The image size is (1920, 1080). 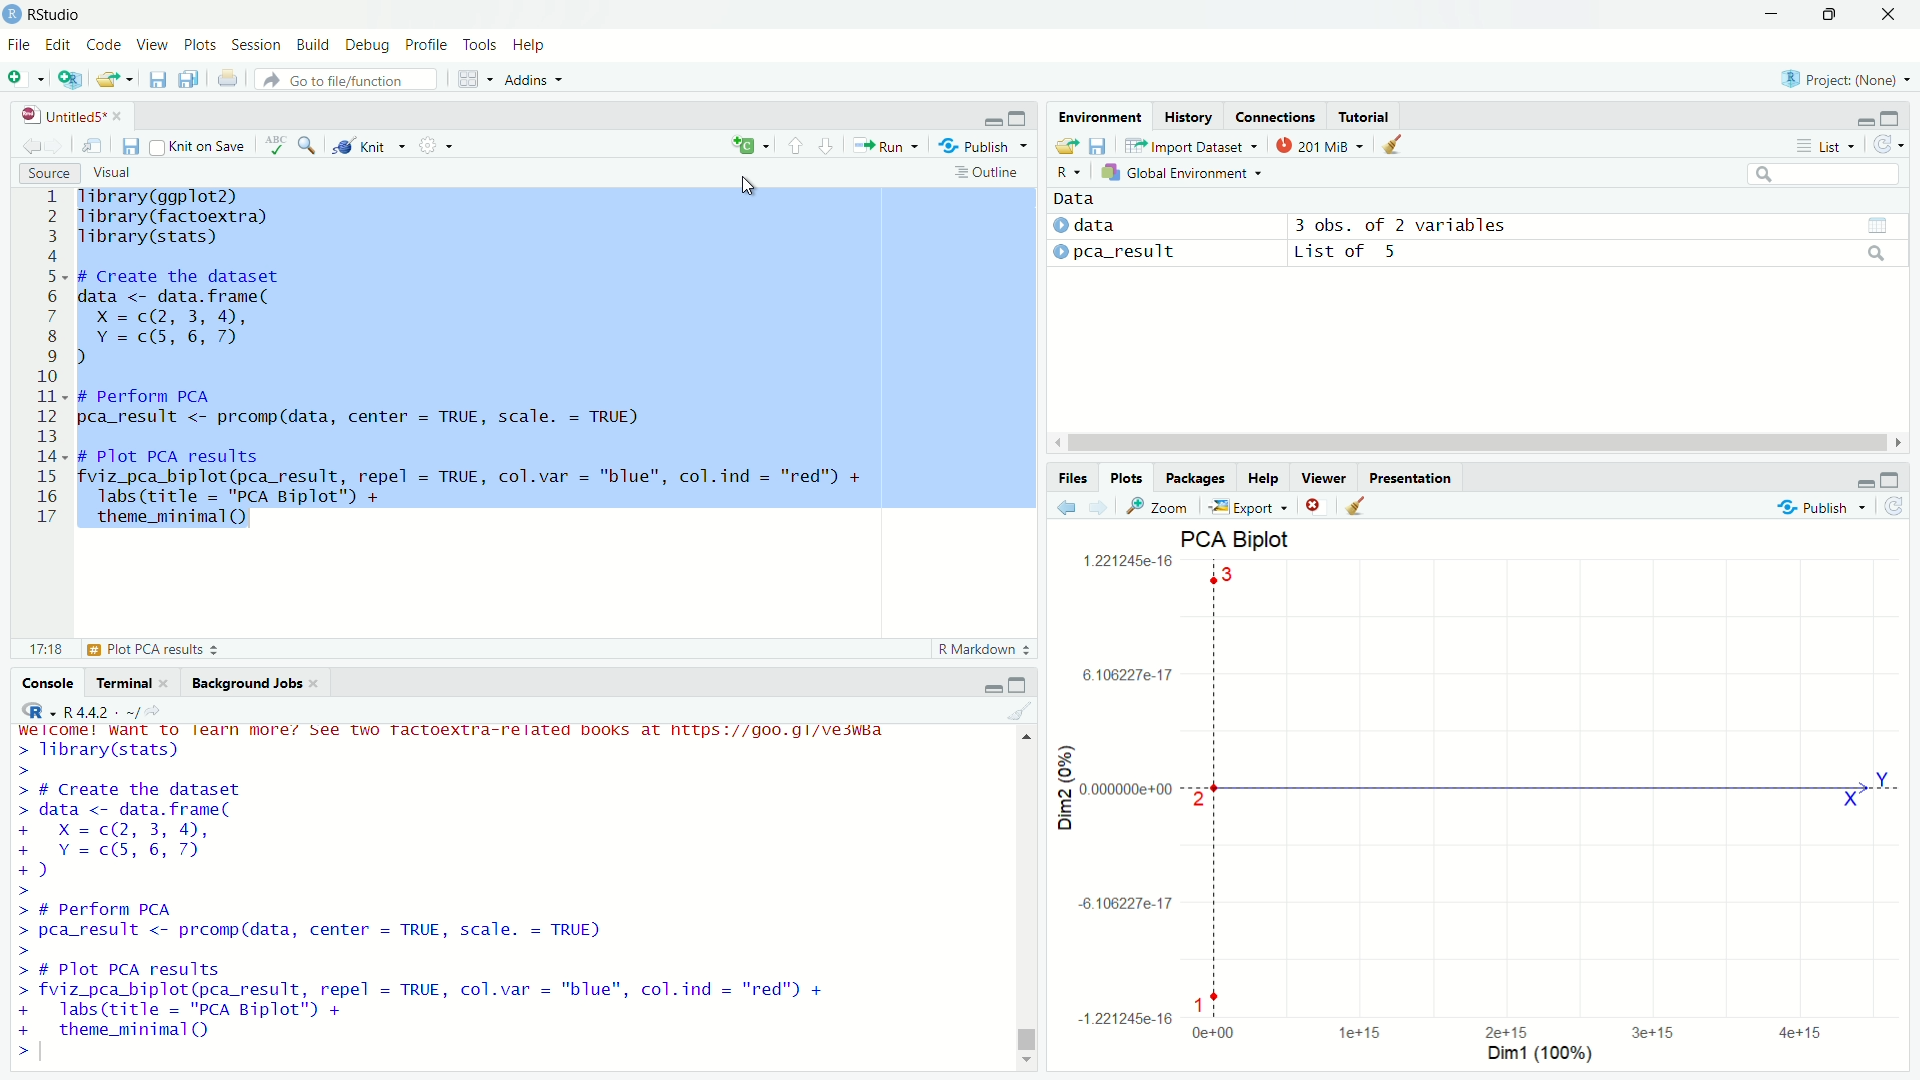 I want to click on console, so click(x=49, y=683).